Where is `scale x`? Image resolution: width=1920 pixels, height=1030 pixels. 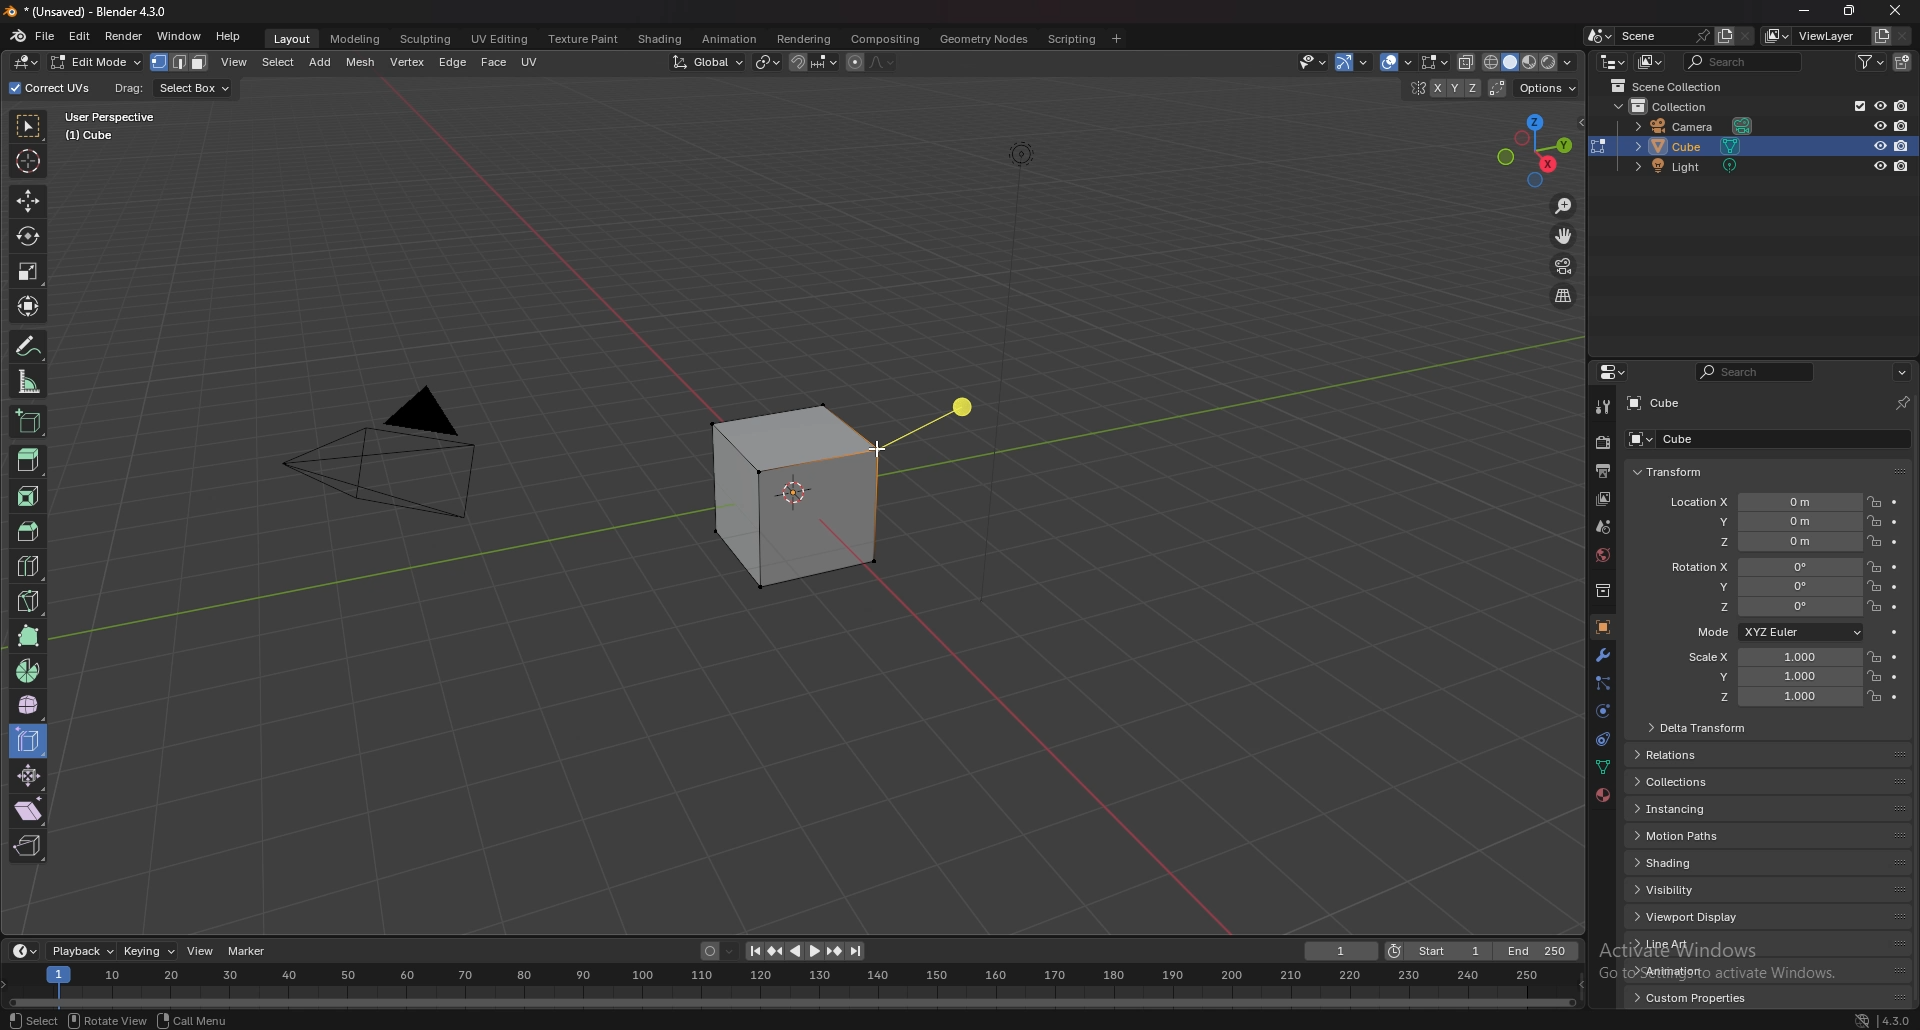
scale x is located at coordinates (1770, 657).